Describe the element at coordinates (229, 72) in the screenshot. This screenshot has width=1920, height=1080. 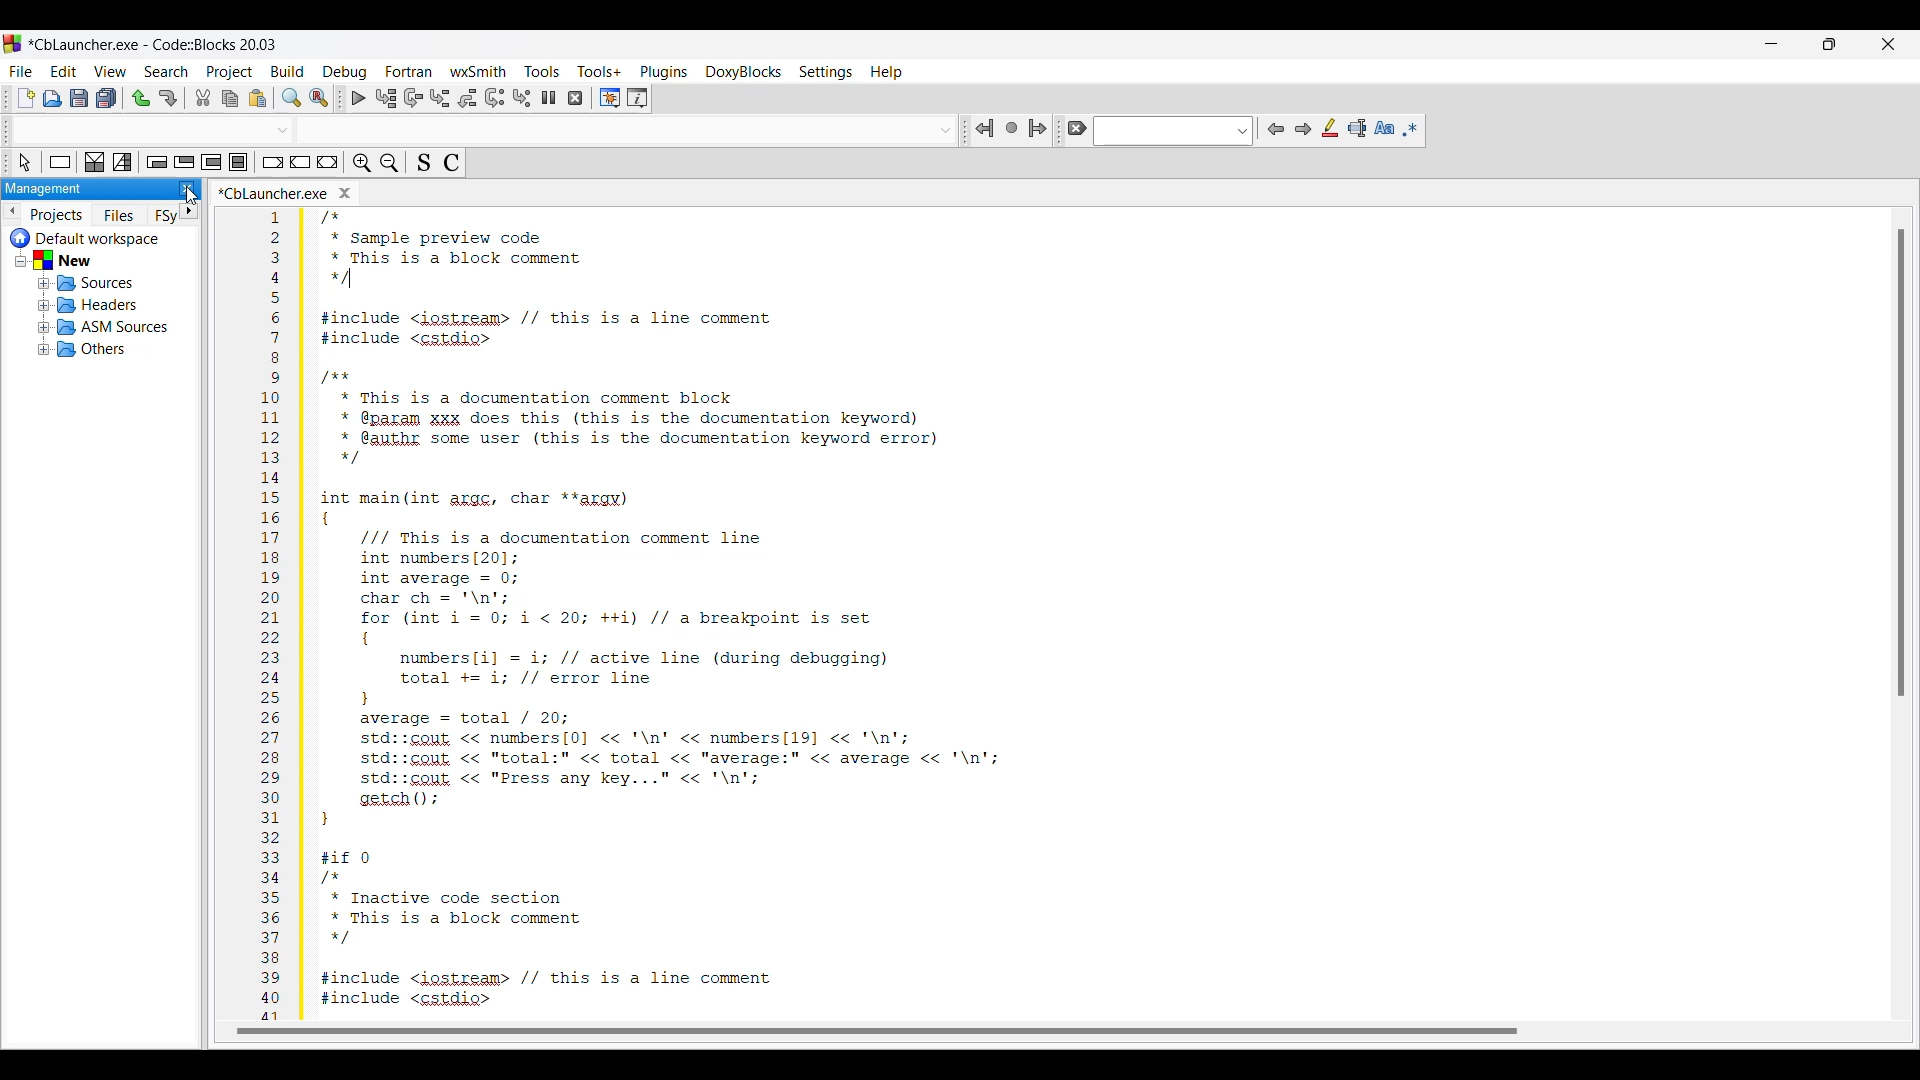
I see `Project menu` at that location.